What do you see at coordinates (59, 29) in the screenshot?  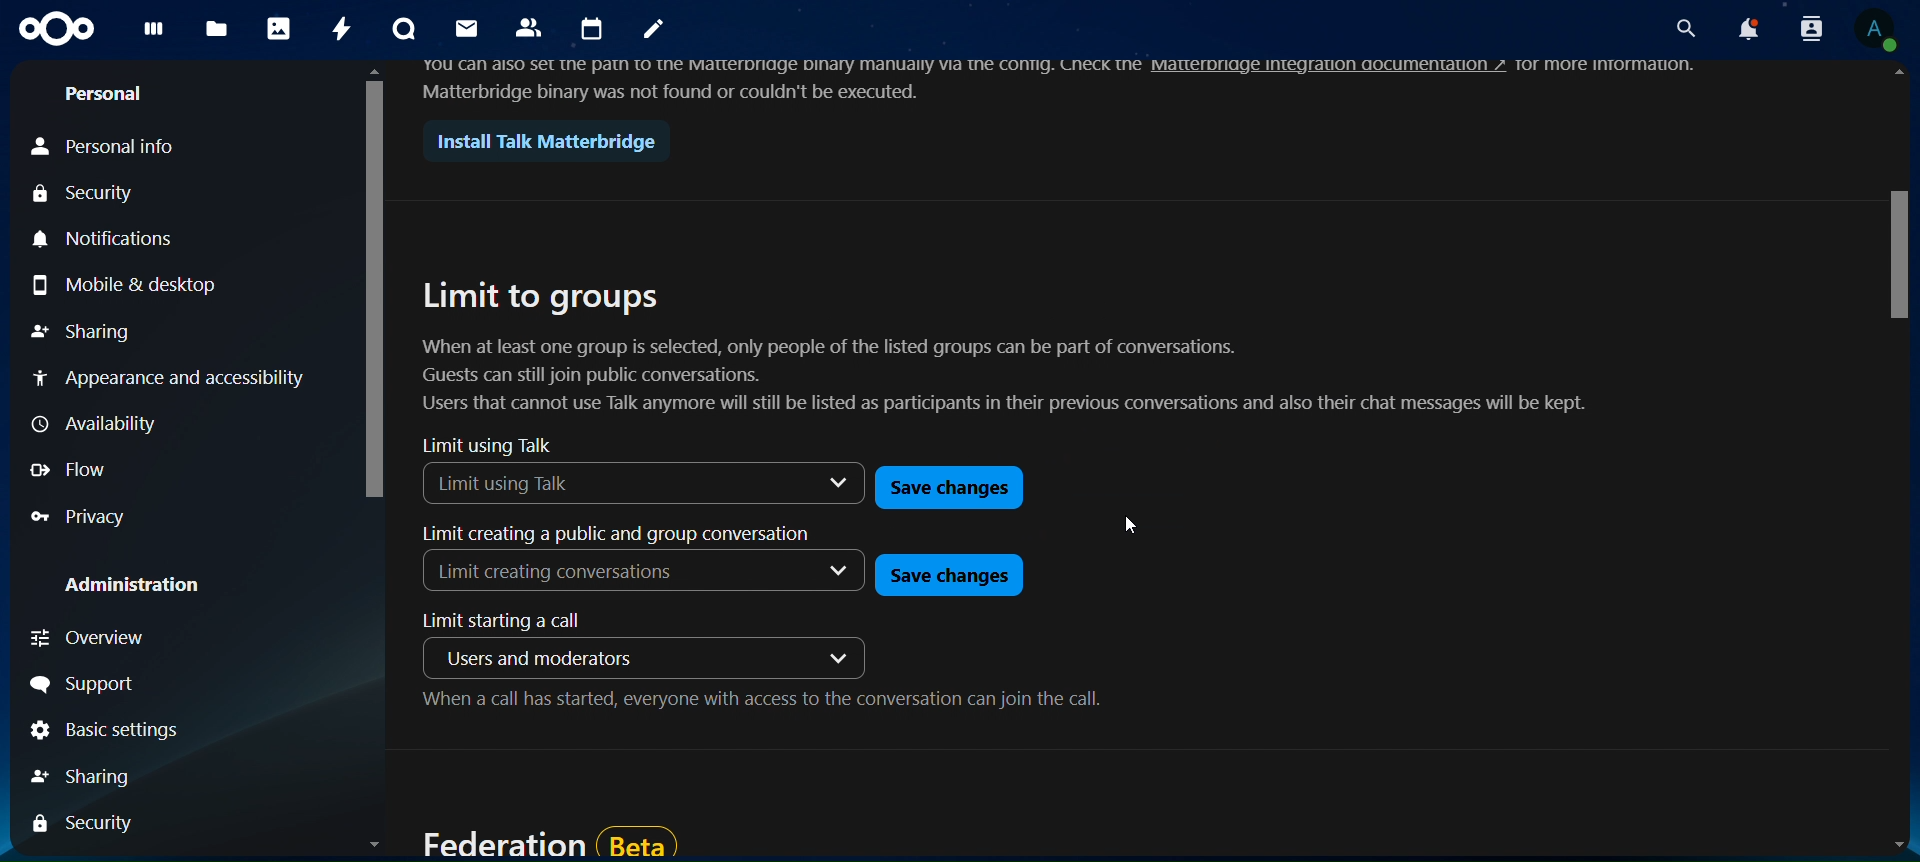 I see `icon` at bounding box center [59, 29].